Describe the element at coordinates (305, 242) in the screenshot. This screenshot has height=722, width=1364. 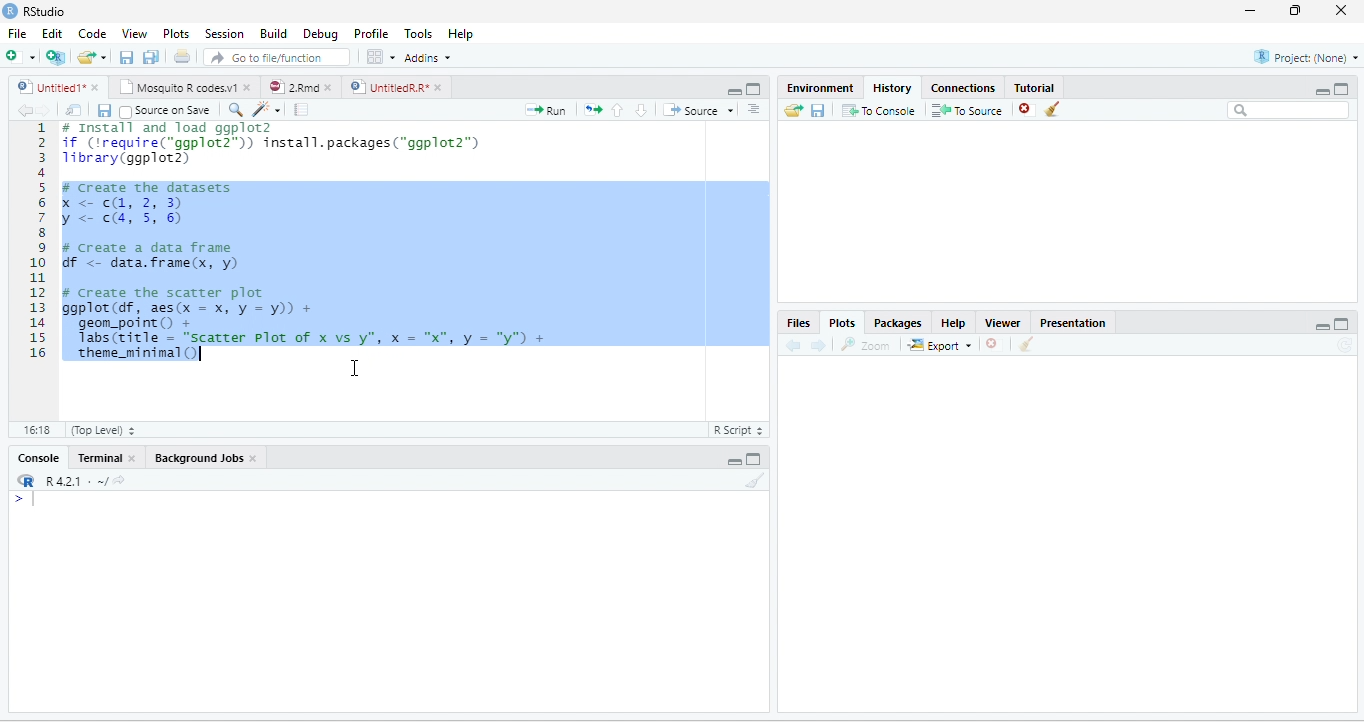
I see `# Install and load ggplot2
if (‘require("ggplot2™)) install.packages("ggplot2”)
1ibrary(ggplot2)
F create the datasets
X <<, 2, 3)
y < cs, 5, 6)
# create a data frame
Gf <- data.frame(x, y)
# Create the scatter plot
ggplot(df, aes(x = x, y = y)) +
geom_point() +
Tabs(title = "scatter Plot of x vs y", x = "x", y = "y") +
‘theme_minimal()` at that location.